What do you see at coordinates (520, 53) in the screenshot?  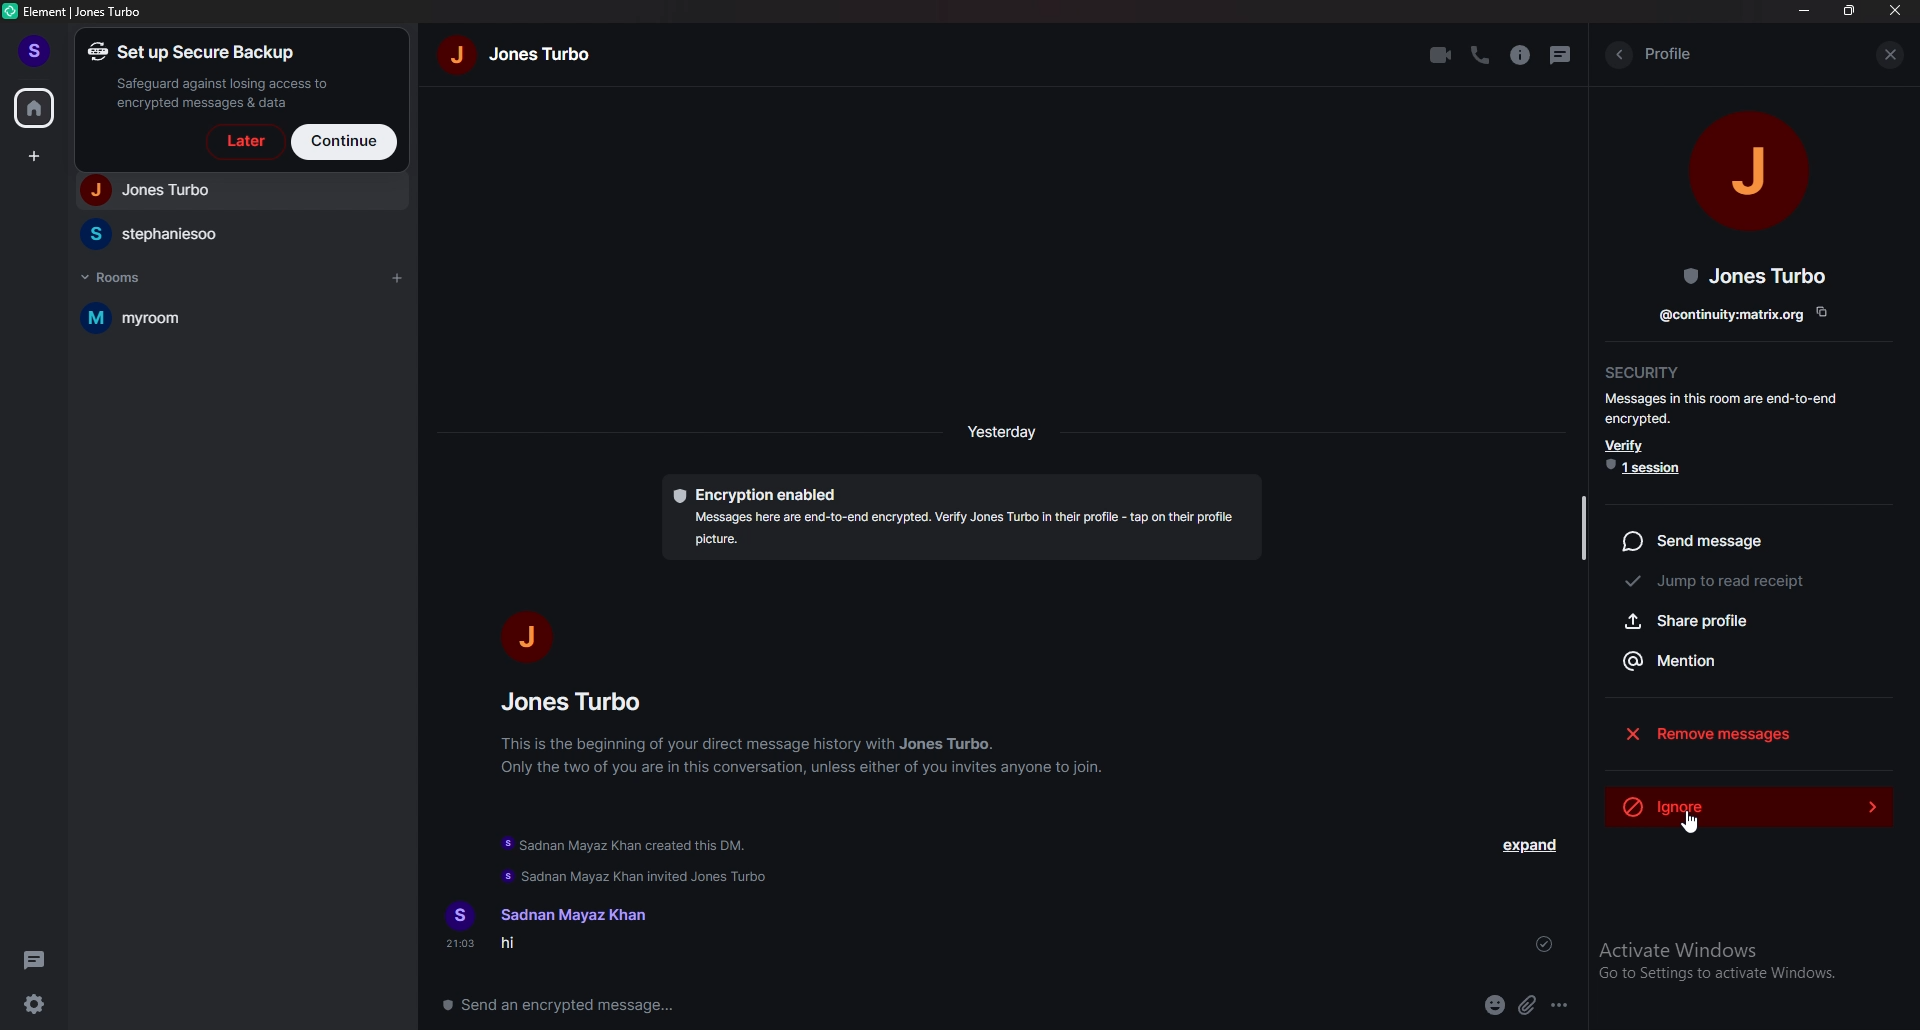 I see `name` at bounding box center [520, 53].